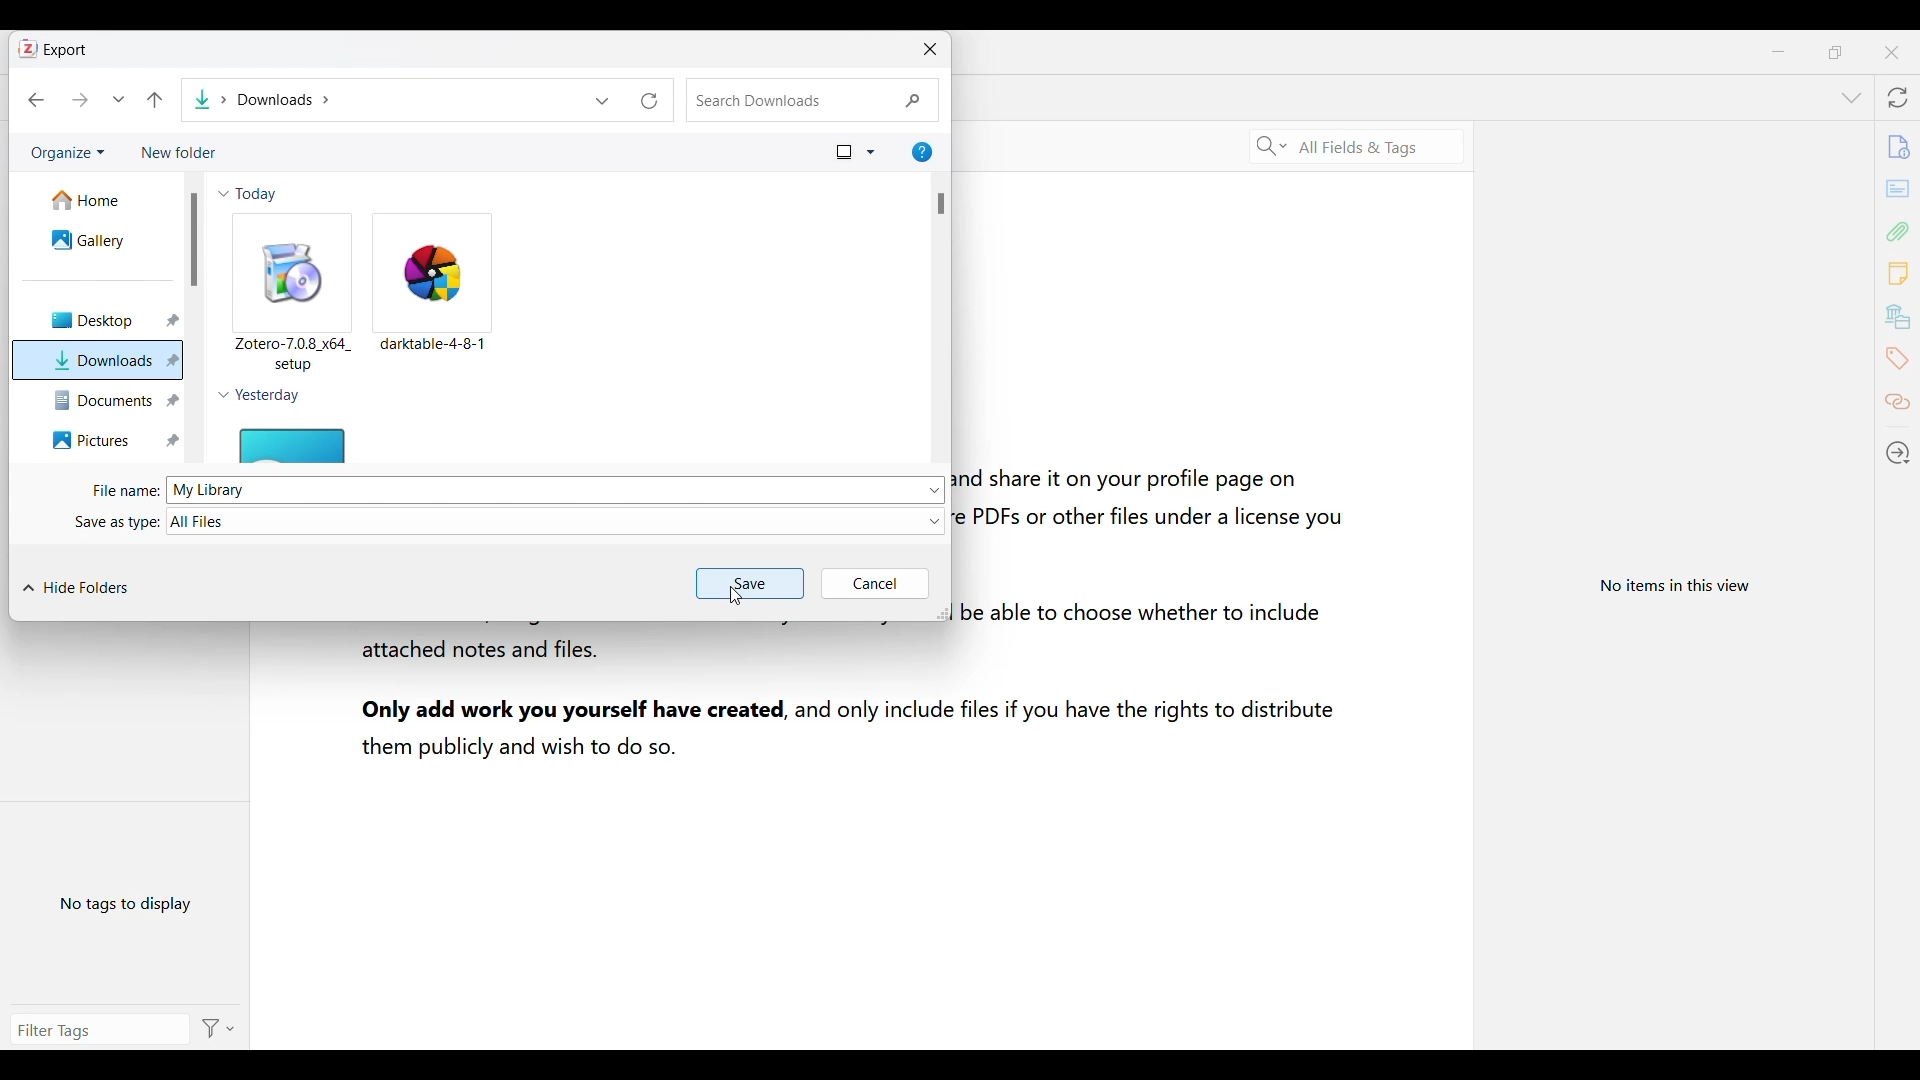 This screenshot has height=1080, width=1920. Describe the element at coordinates (95, 1027) in the screenshot. I see `Enter search manually` at that location.